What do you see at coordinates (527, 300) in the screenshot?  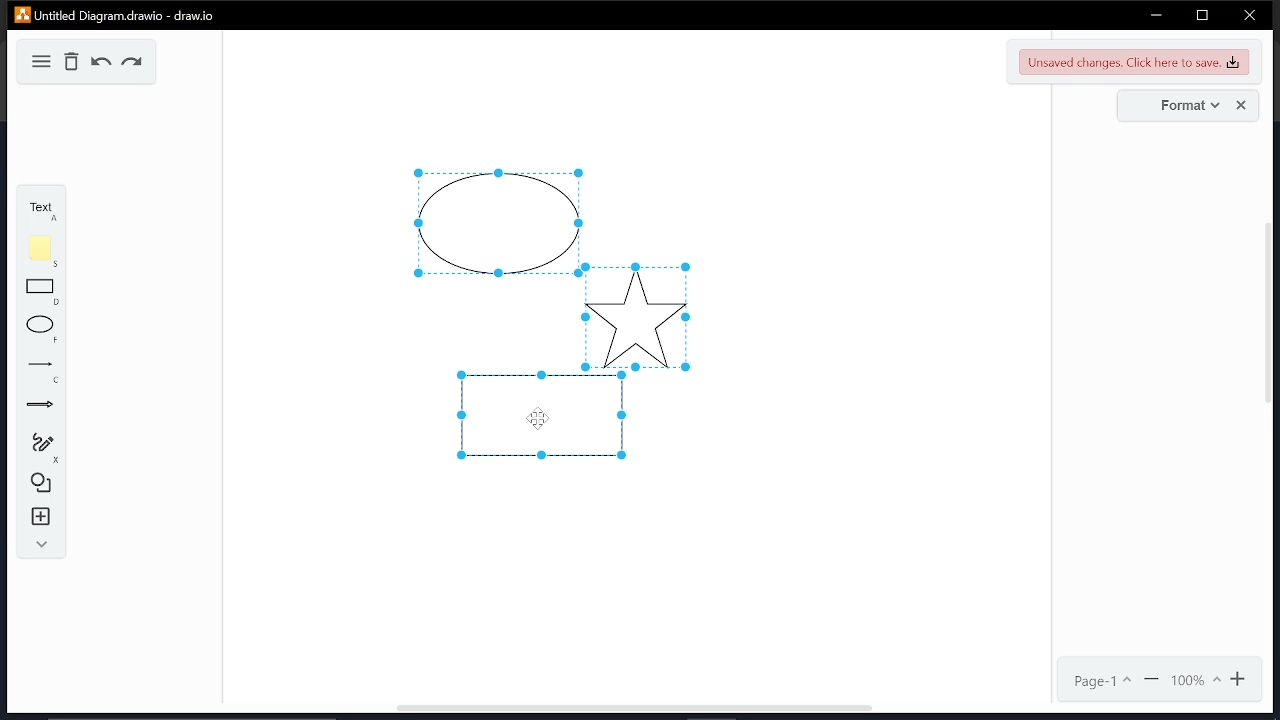 I see `selected diagrams` at bounding box center [527, 300].